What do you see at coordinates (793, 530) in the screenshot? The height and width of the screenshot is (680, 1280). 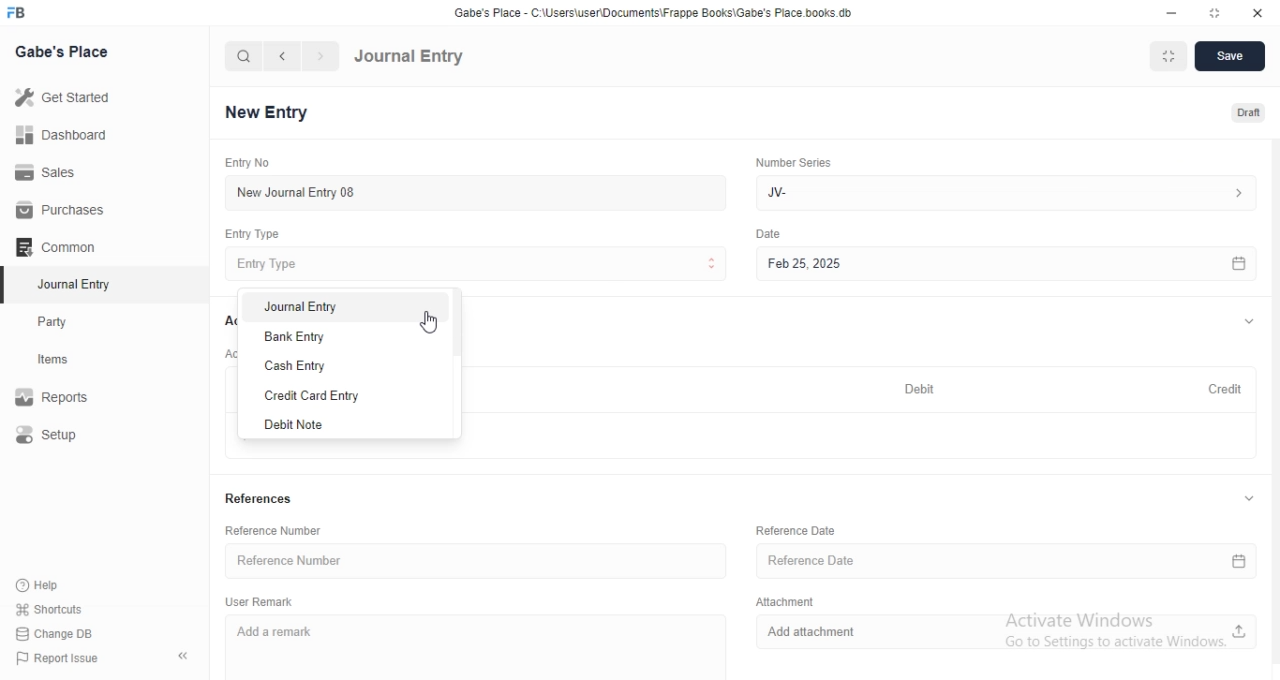 I see `Reference Date` at bounding box center [793, 530].